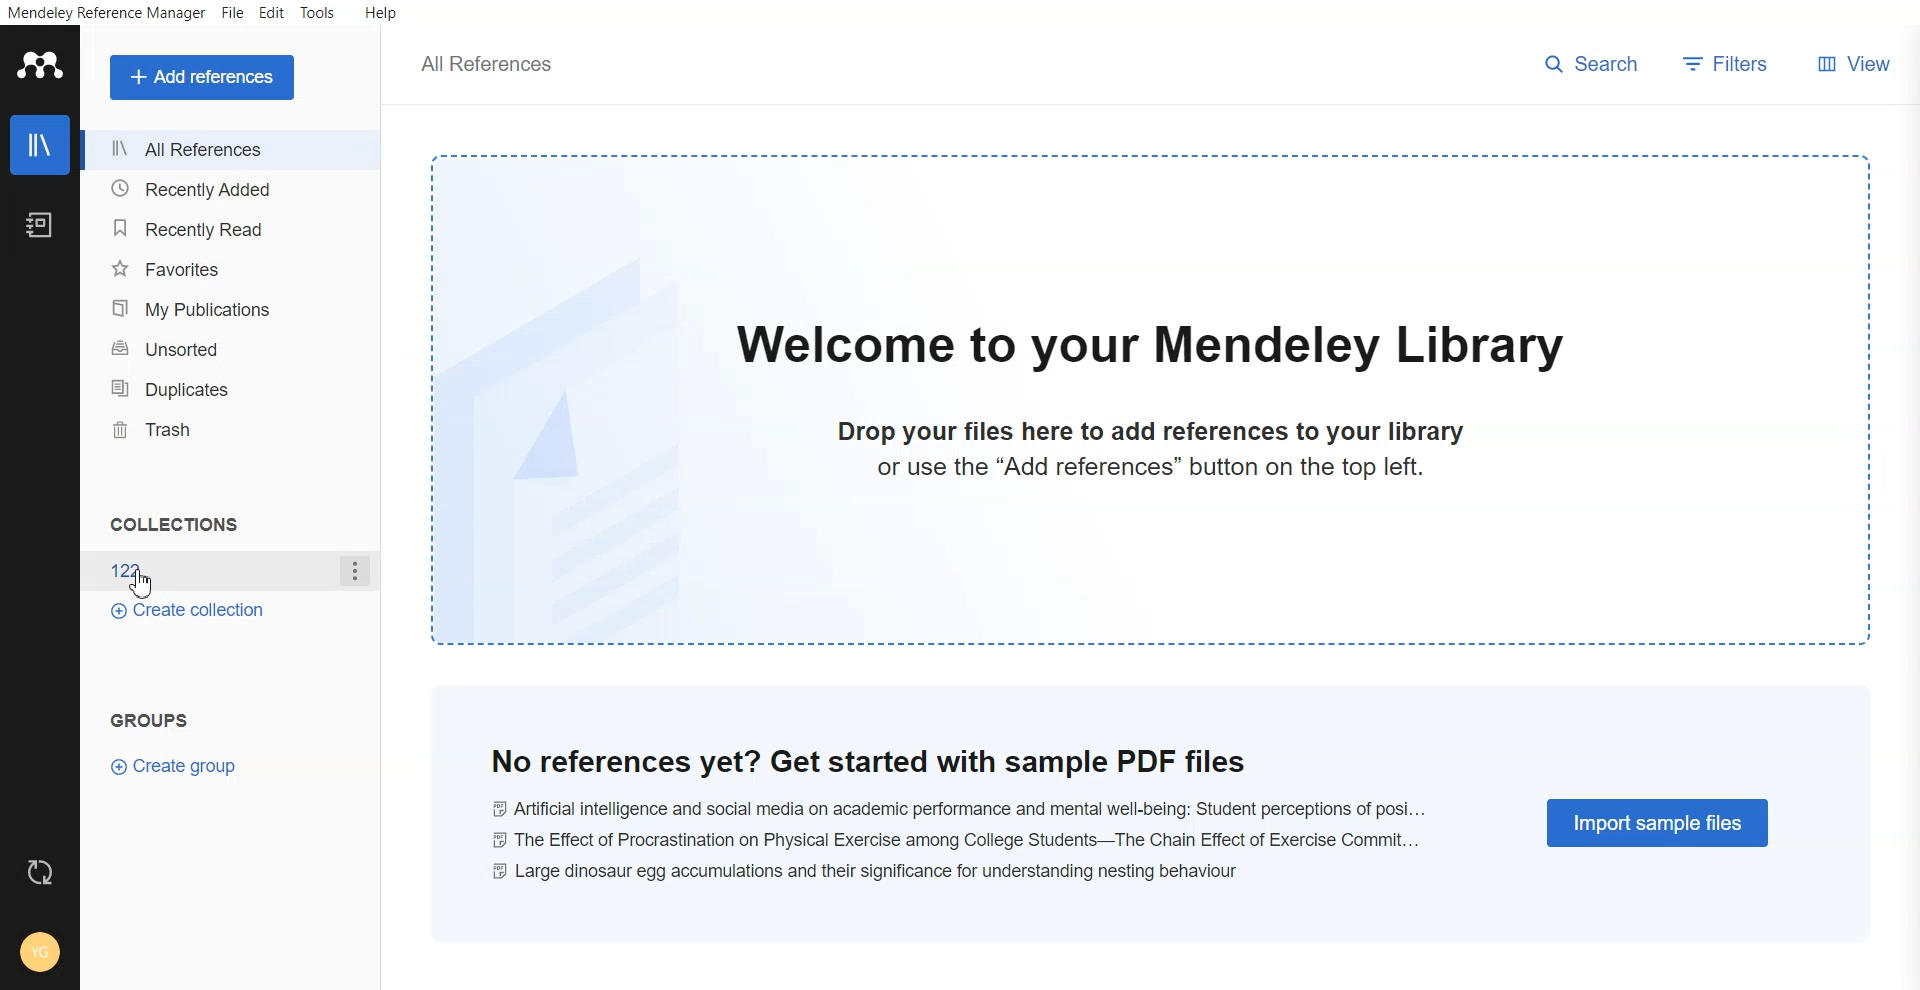  What do you see at coordinates (179, 766) in the screenshot?
I see `Create group` at bounding box center [179, 766].